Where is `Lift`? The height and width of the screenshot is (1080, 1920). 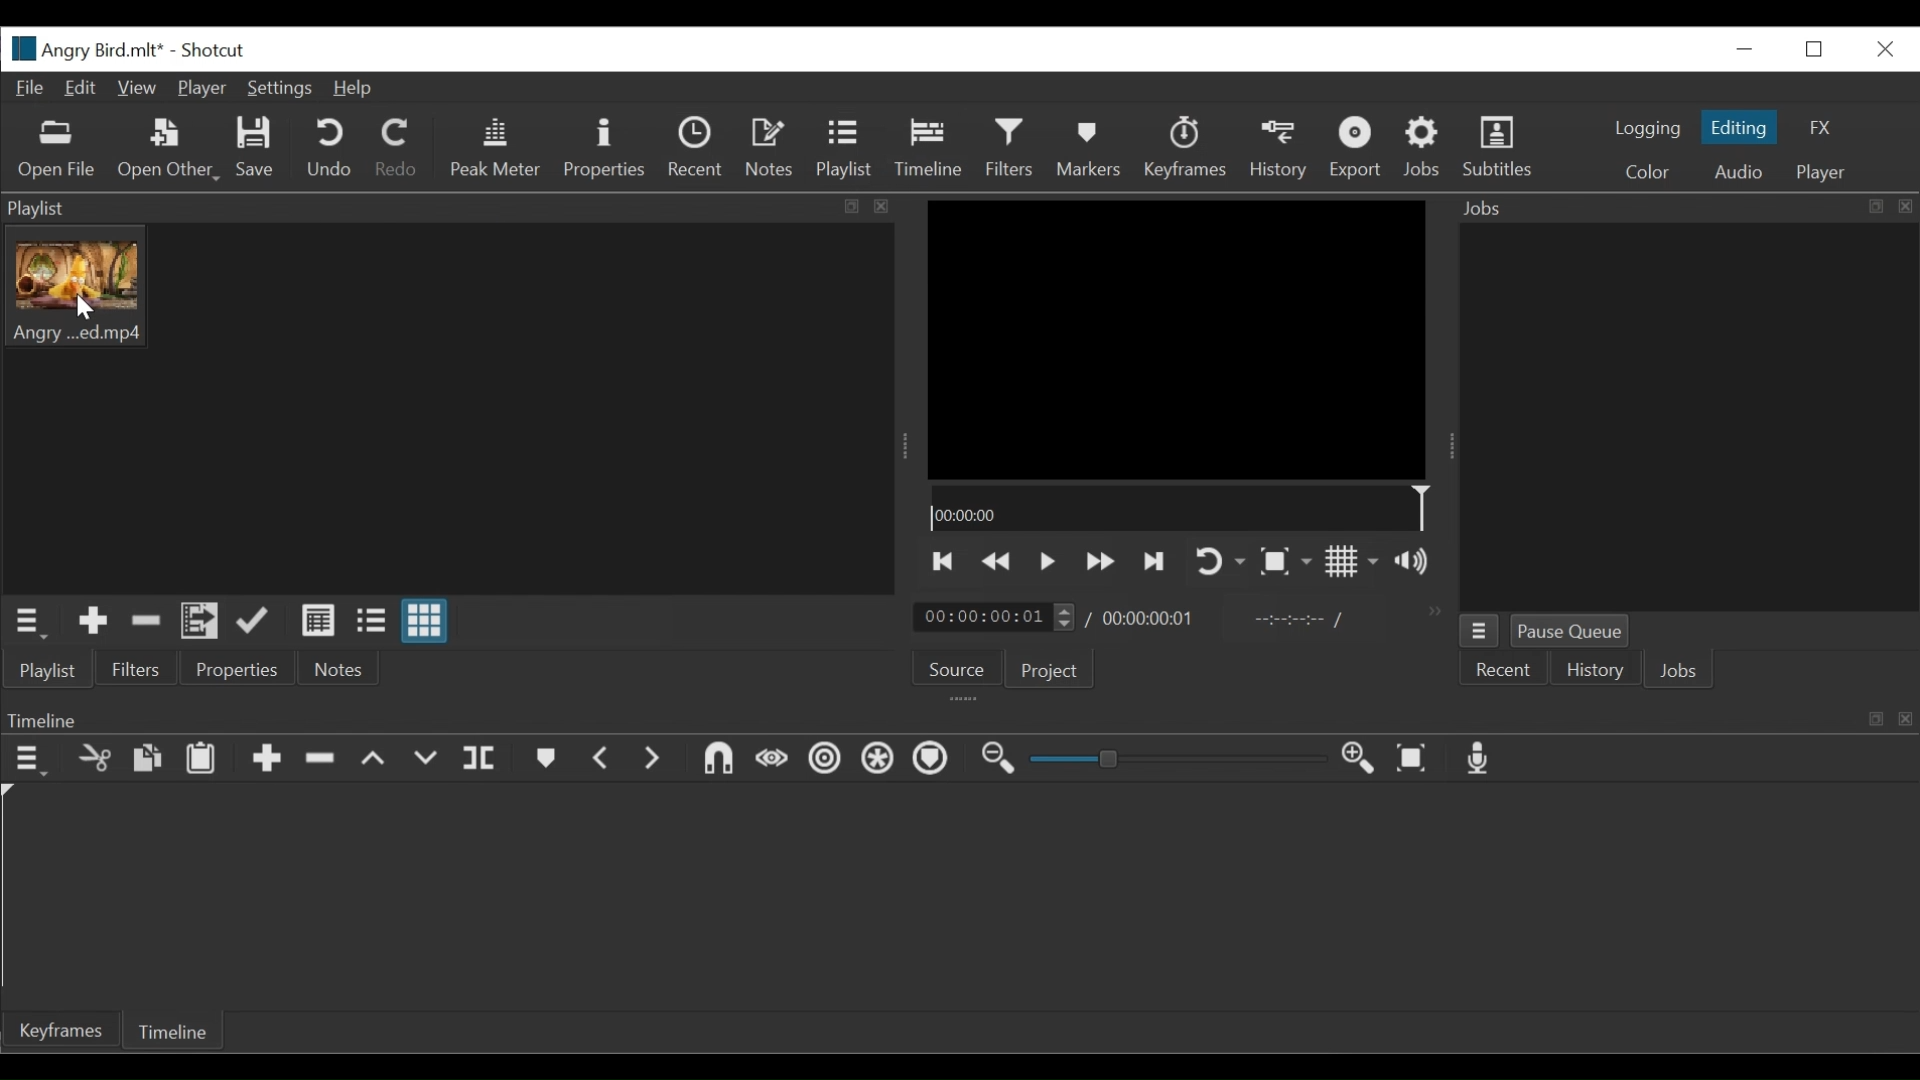 Lift is located at coordinates (373, 759).